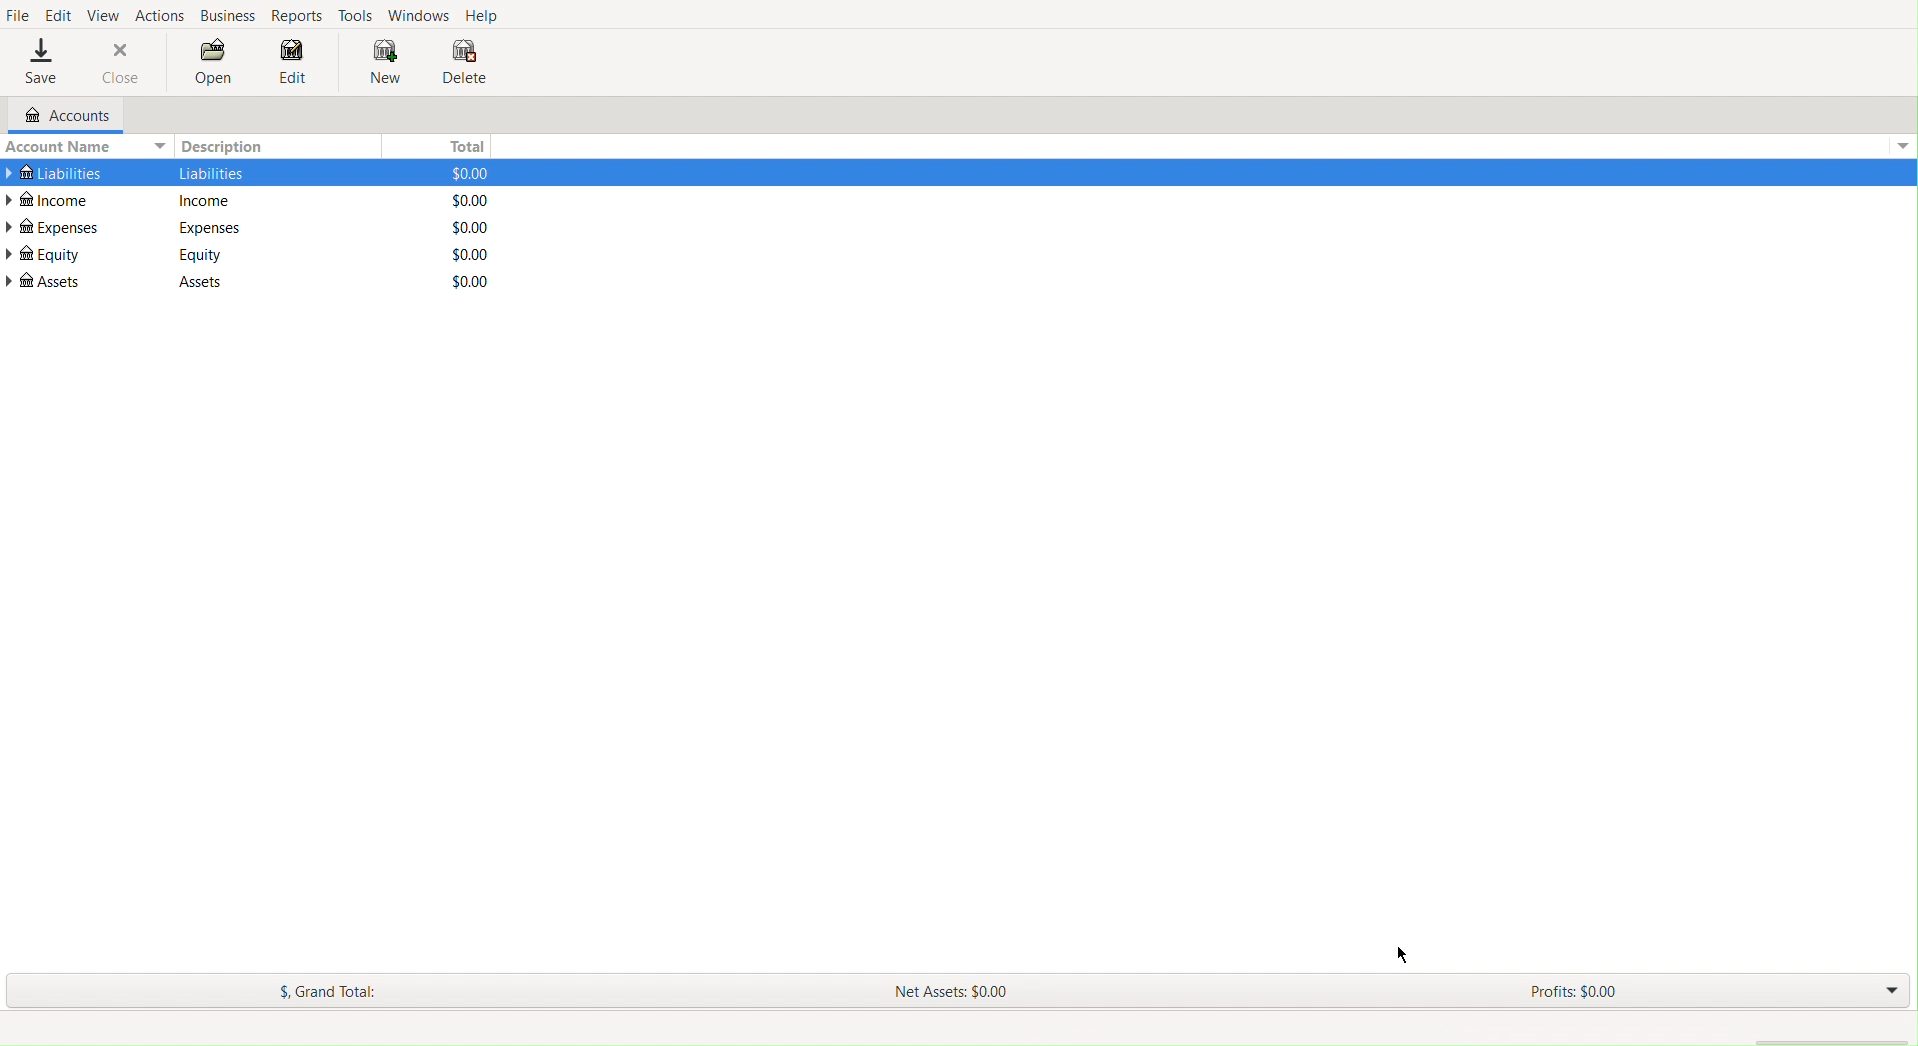 The image size is (1918, 1046). What do you see at coordinates (462, 143) in the screenshot?
I see `Total` at bounding box center [462, 143].